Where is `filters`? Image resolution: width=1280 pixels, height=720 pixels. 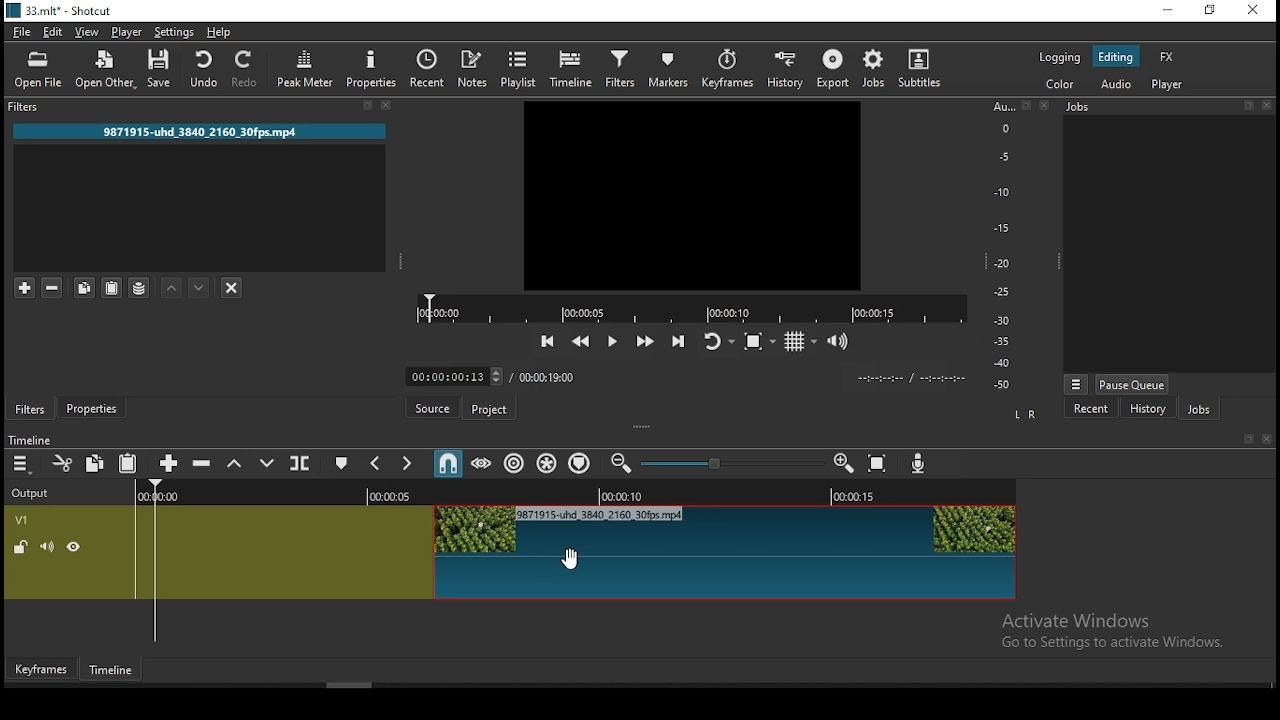
filters is located at coordinates (34, 106).